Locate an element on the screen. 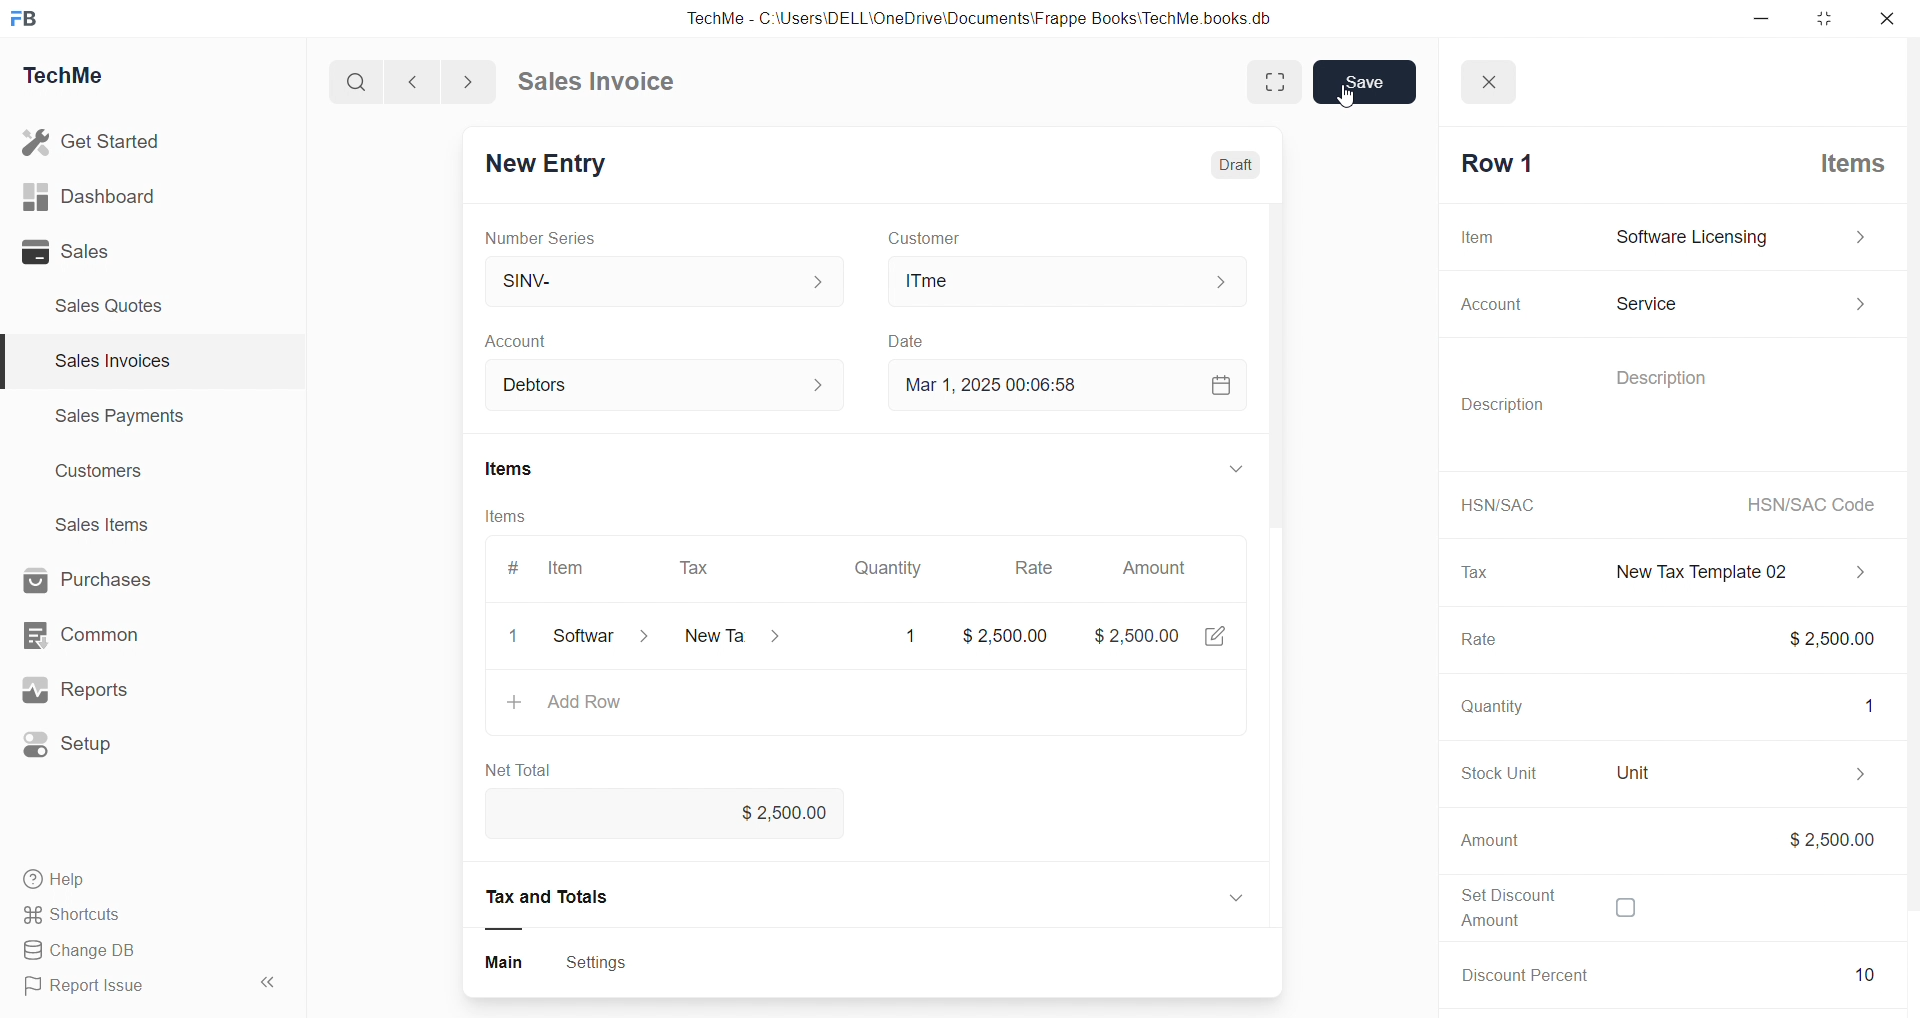  ITme| is located at coordinates (1069, 282).